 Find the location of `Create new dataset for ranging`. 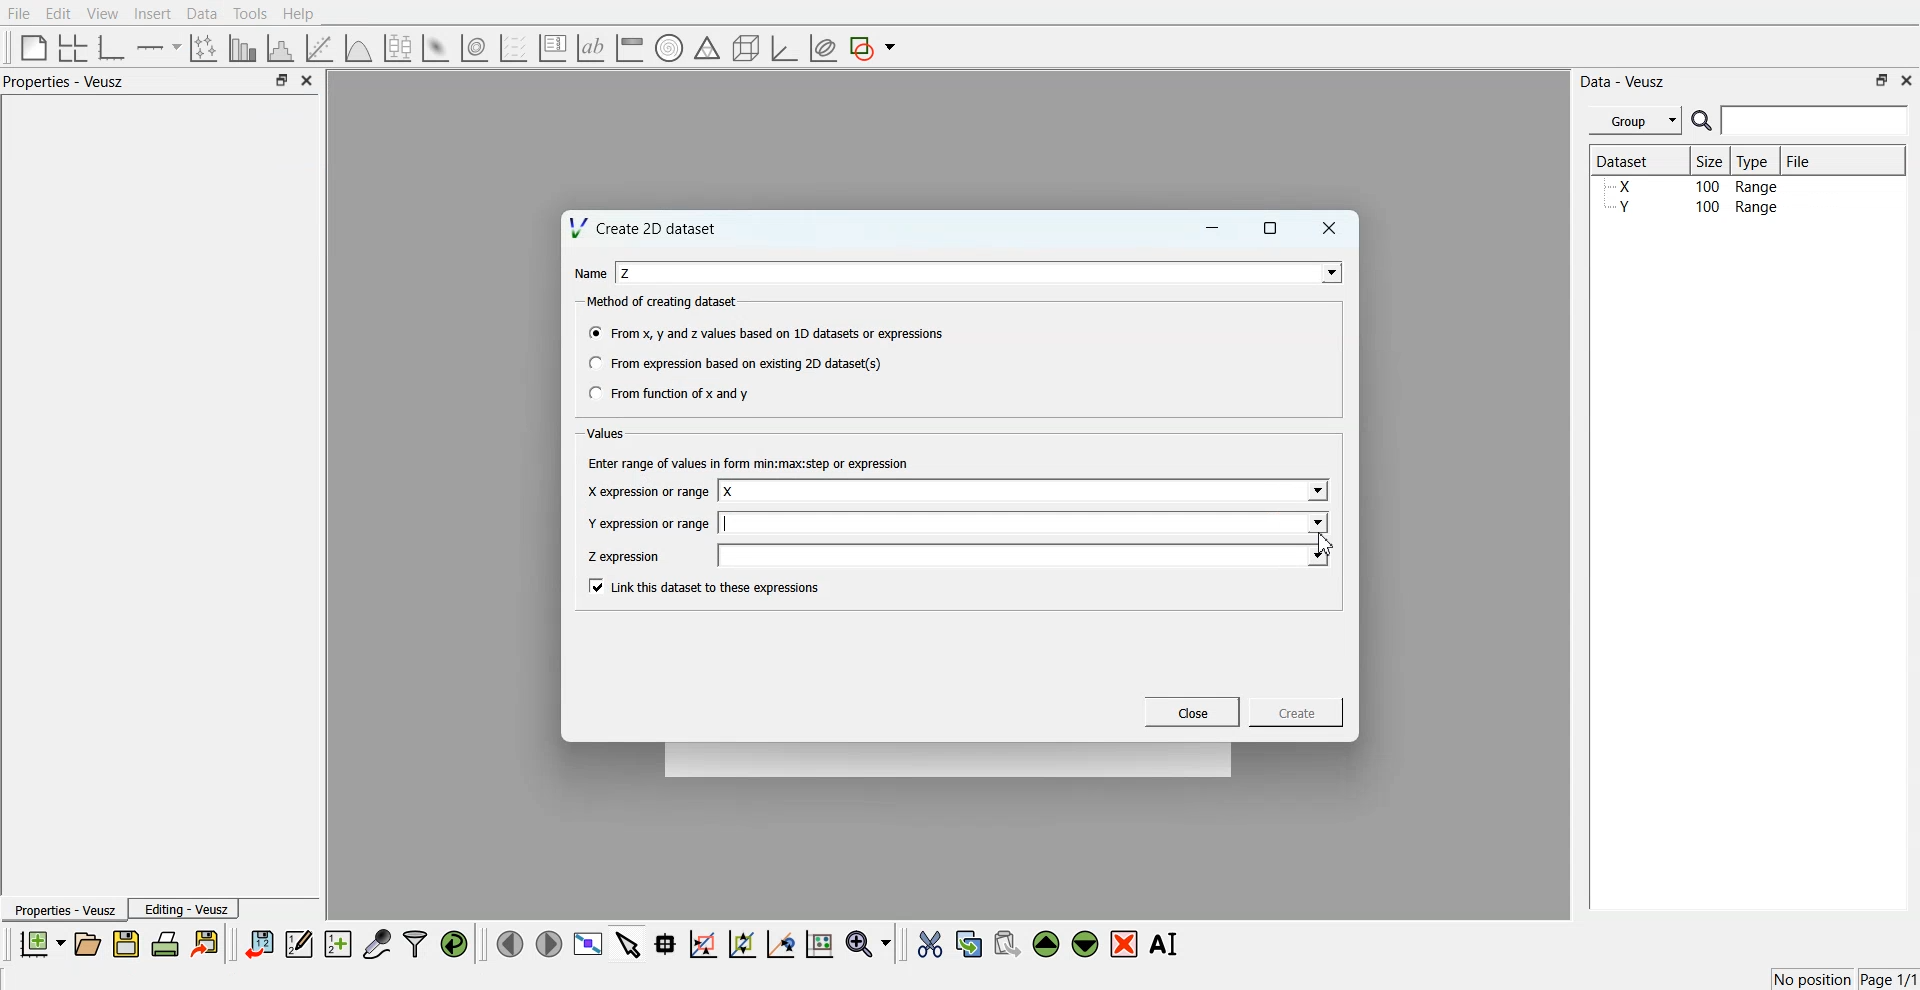

Create new dataset for ranging is located at coordinates (337, 944).